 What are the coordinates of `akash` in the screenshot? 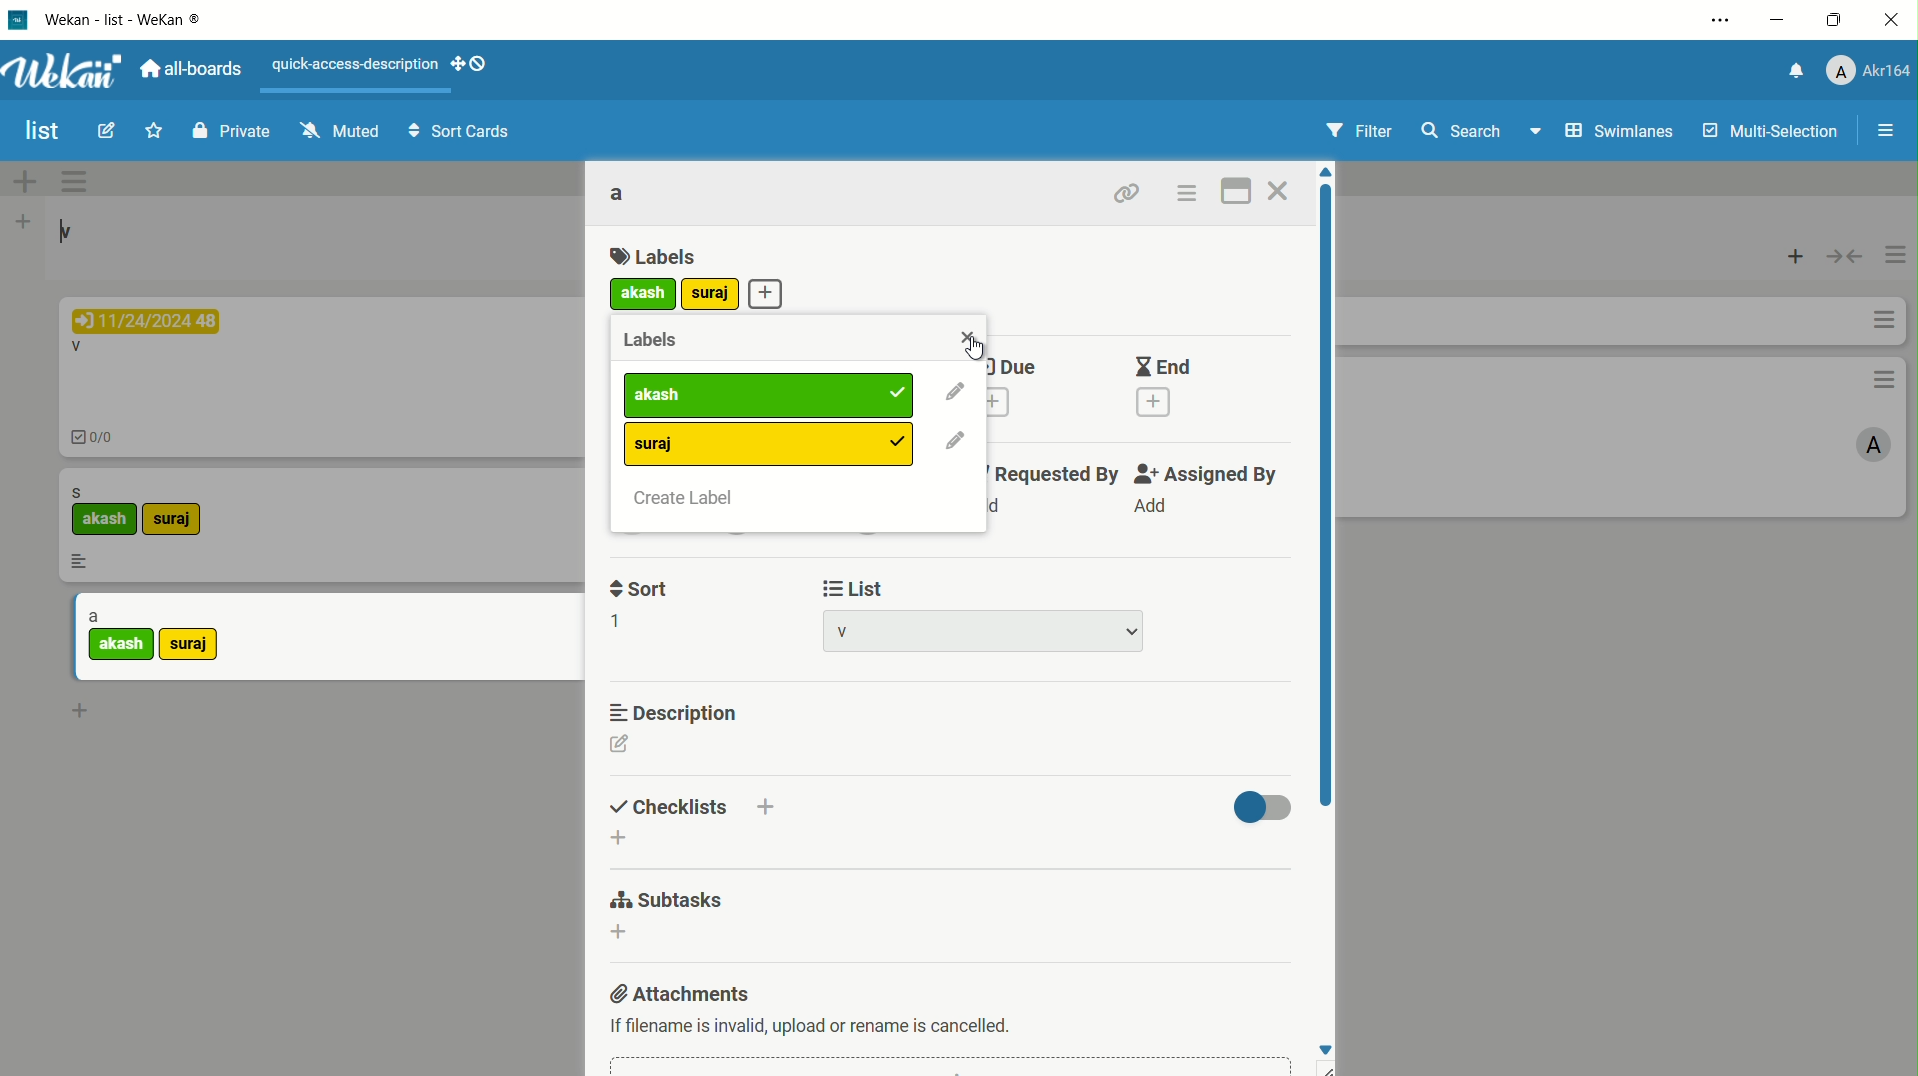 It's located at (119, 640).